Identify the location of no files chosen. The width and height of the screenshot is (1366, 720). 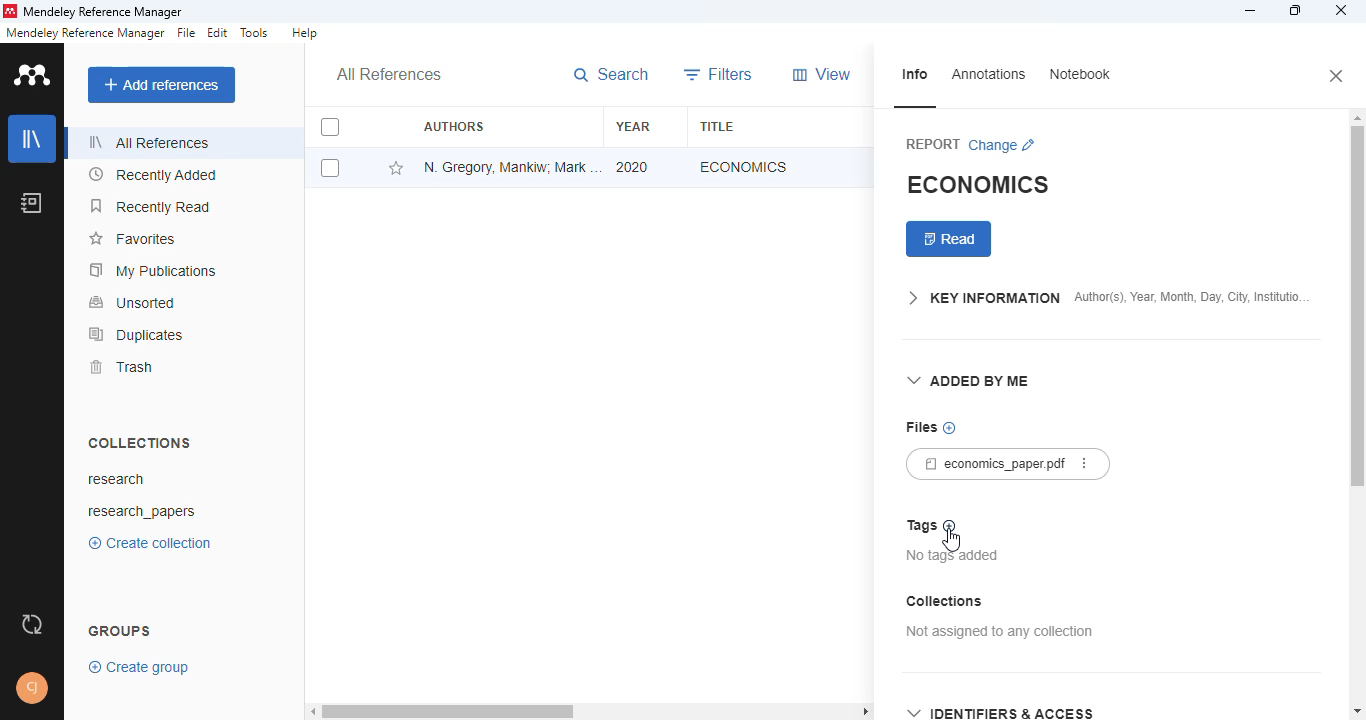
(949, 428).